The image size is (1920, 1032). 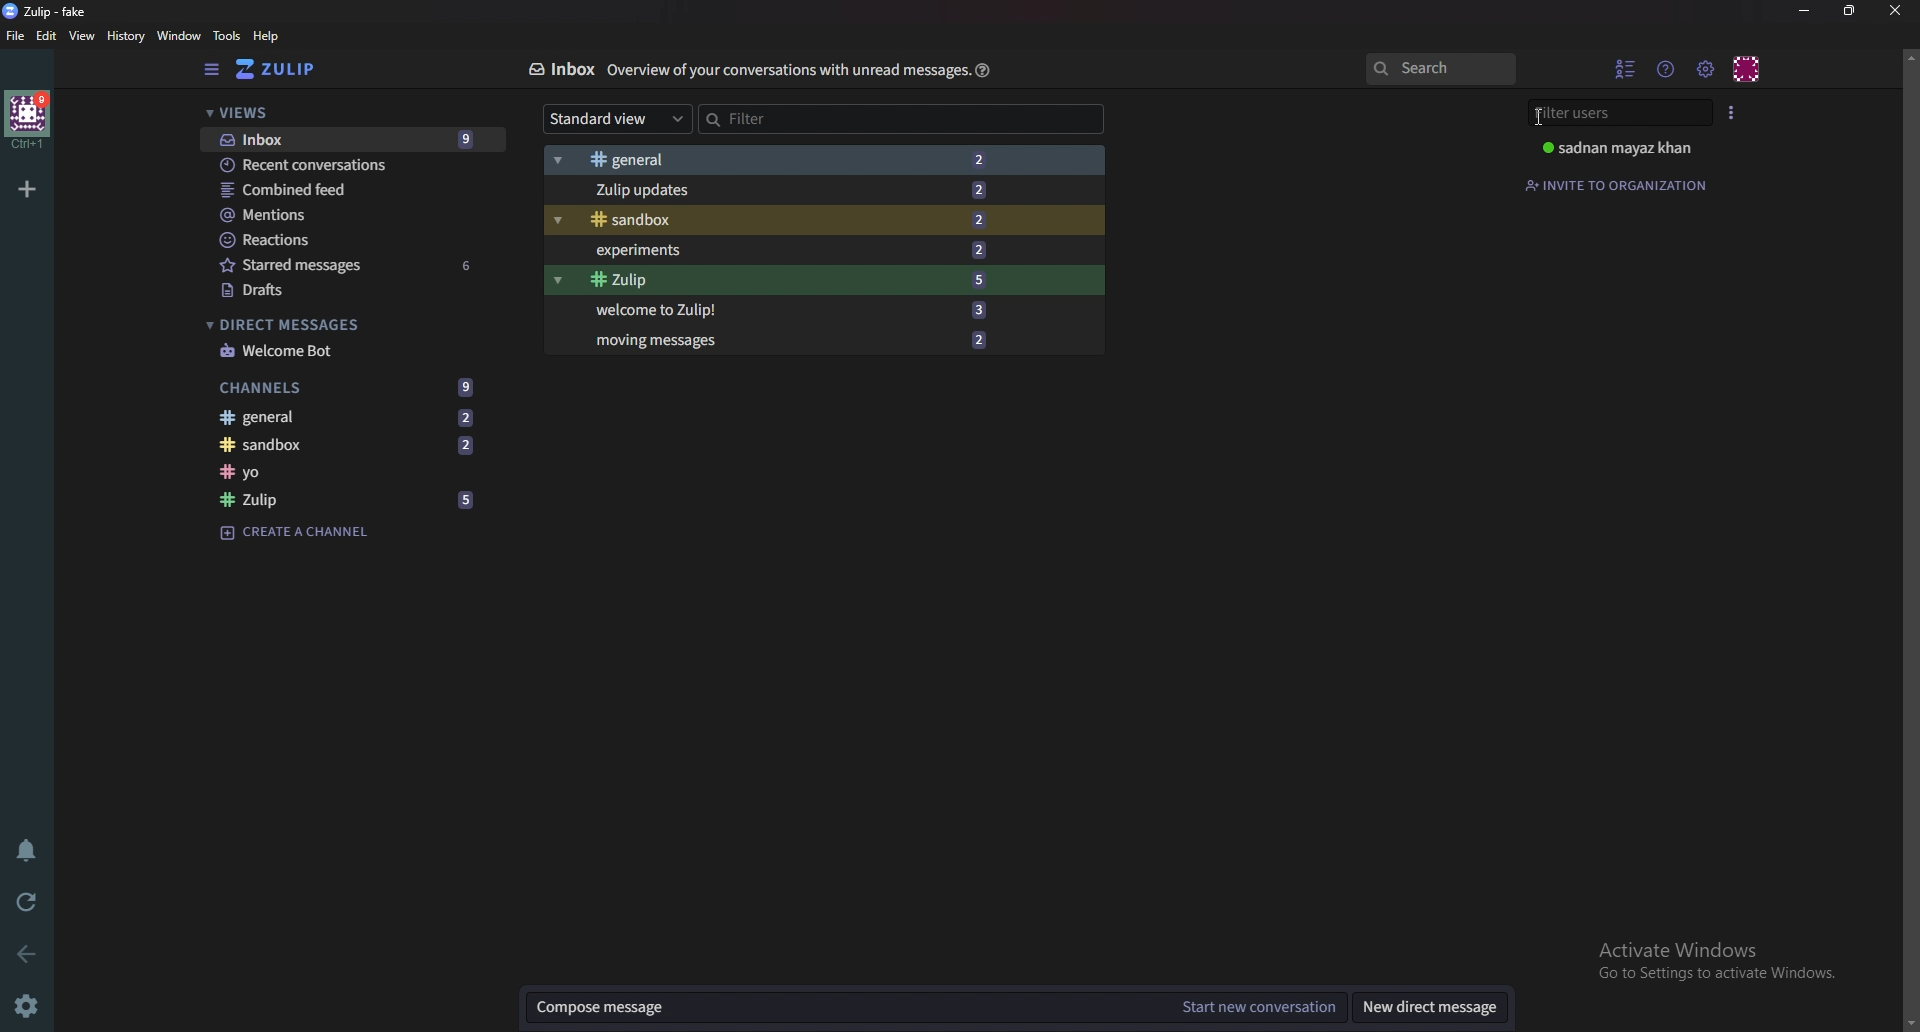 I want to click on Moving messages, so click(x=787, y=343).